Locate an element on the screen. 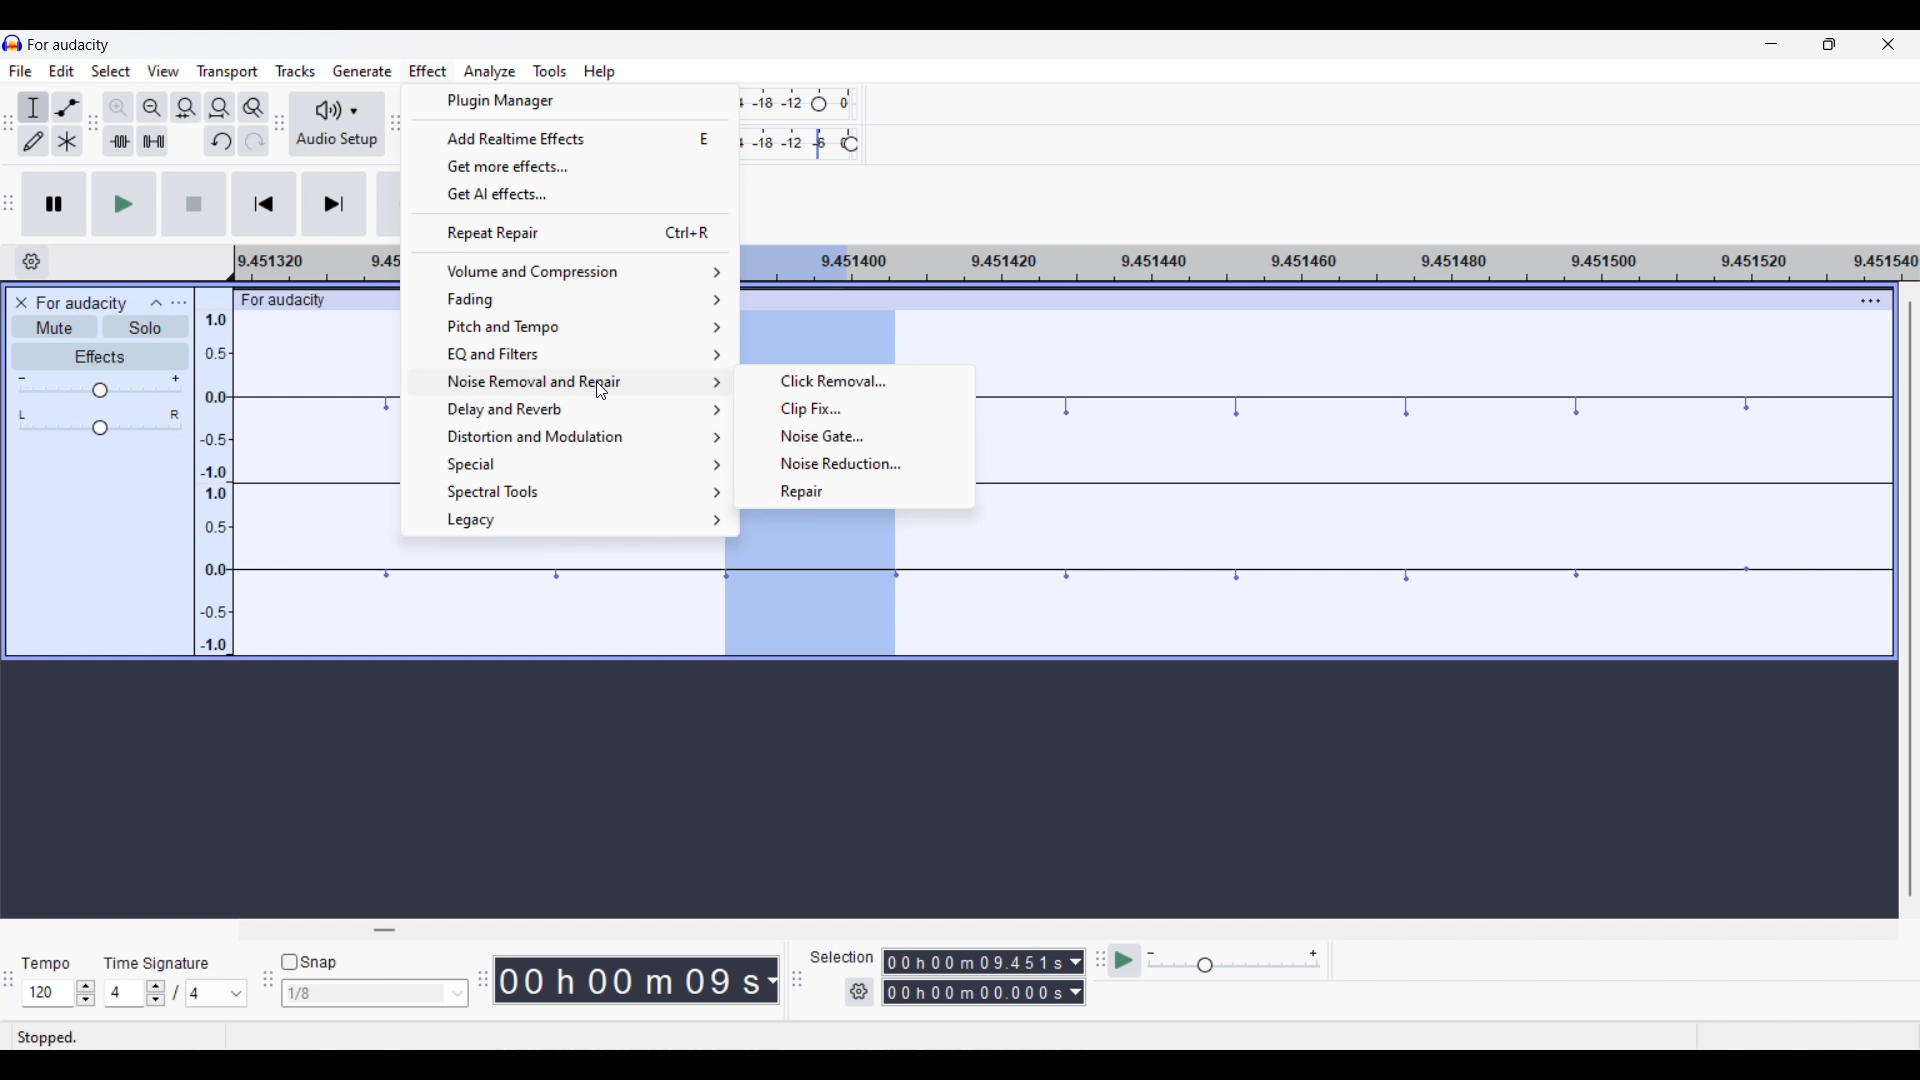 The image size is (1920, 1080). Scale for measuring length of track is located at coordinates (315, 264).